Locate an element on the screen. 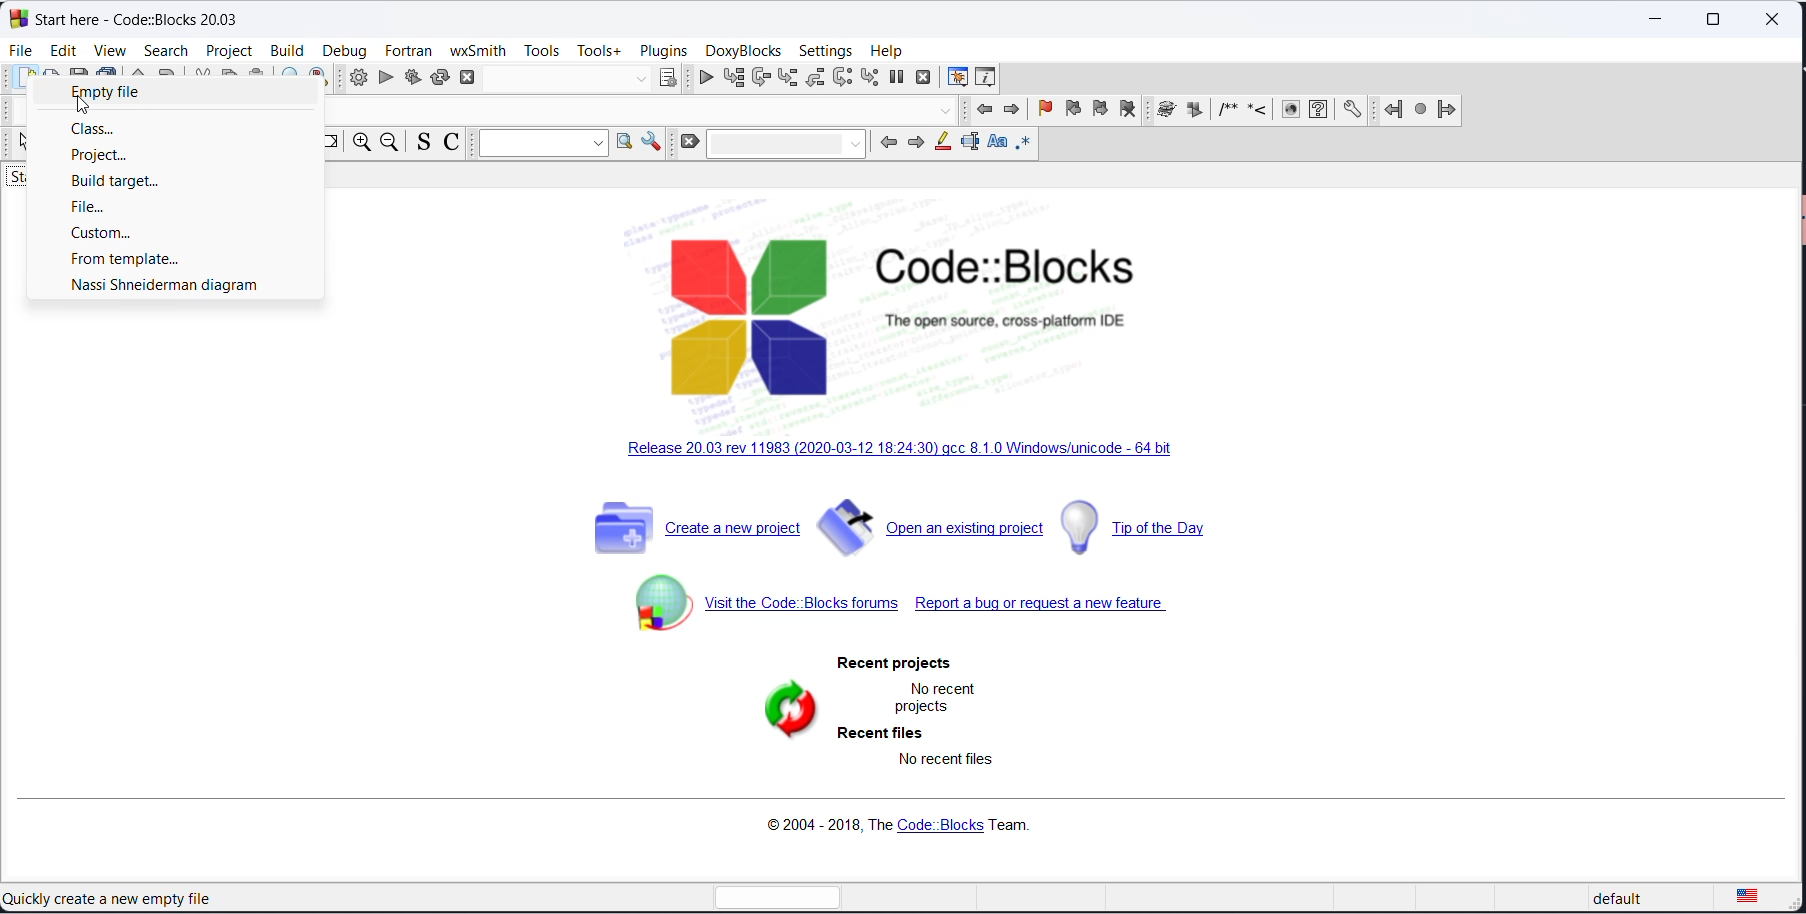 This screenshot has width=1806, height=914. selected text is located at coordinates (971, 146).